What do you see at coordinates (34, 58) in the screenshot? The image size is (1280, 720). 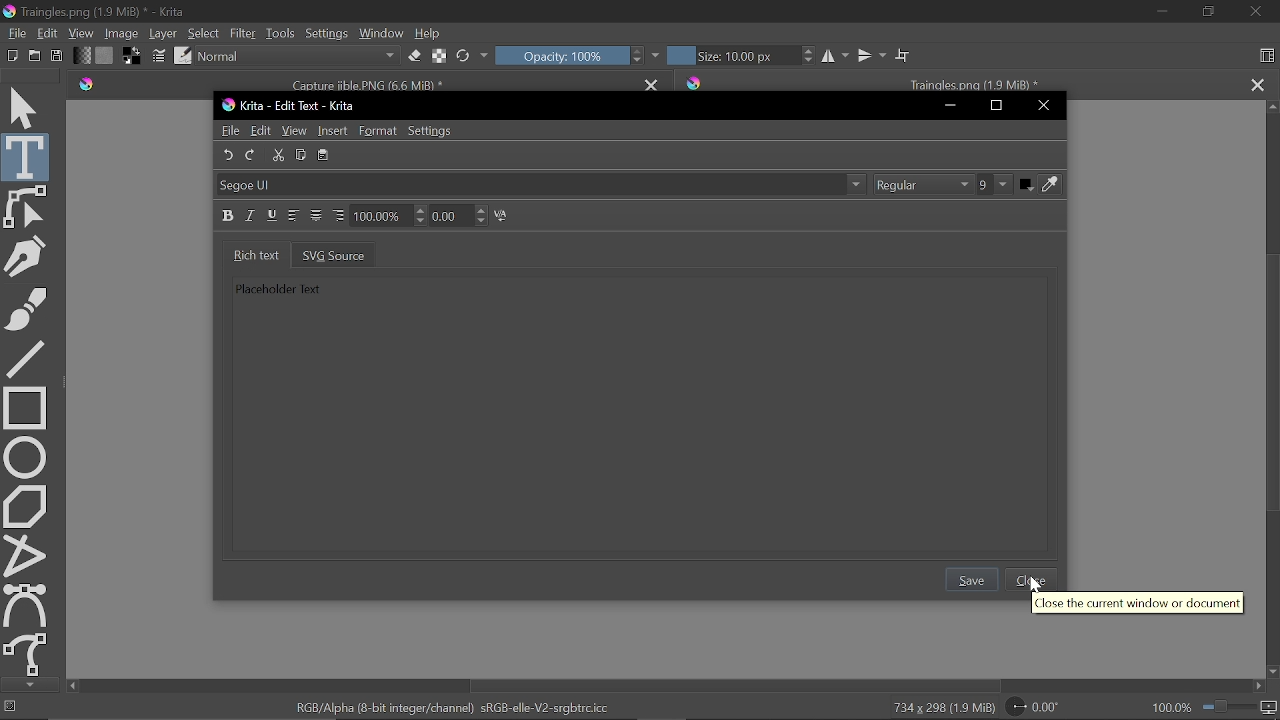 I see `Open document` at bounding box center [34, 58].